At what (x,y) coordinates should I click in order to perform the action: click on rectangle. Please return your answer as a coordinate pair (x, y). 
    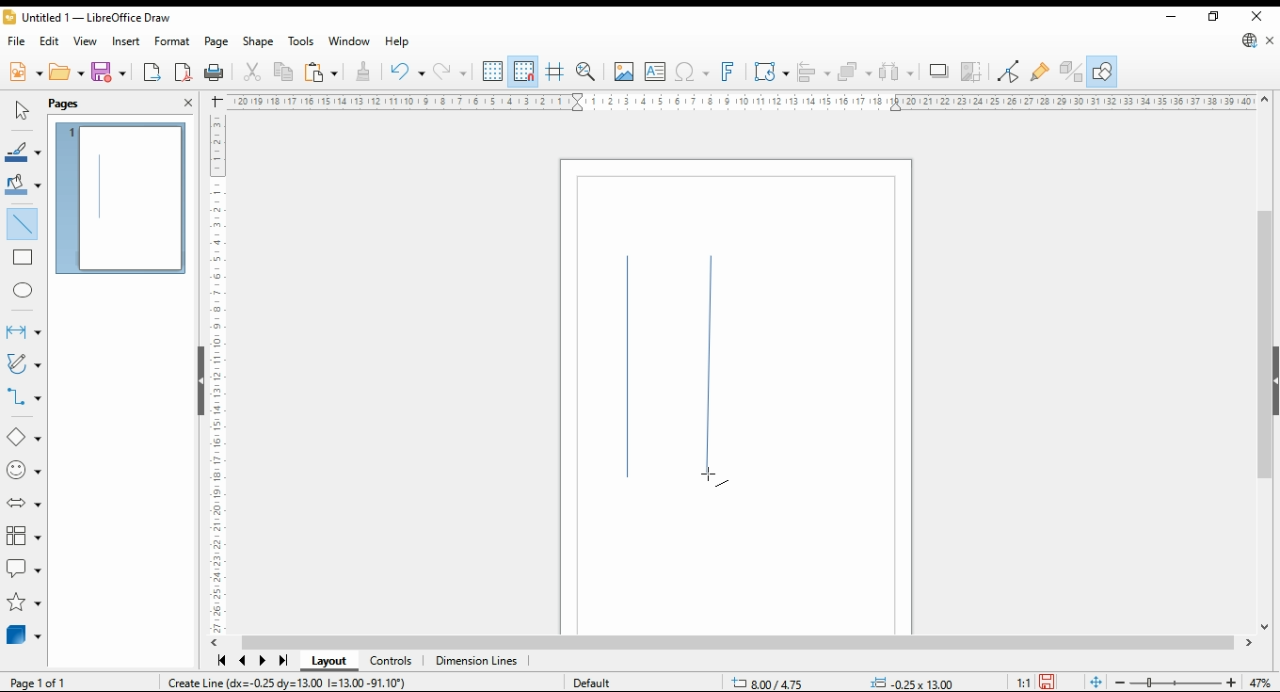
    Looking at the image, I should click on (23, 259).